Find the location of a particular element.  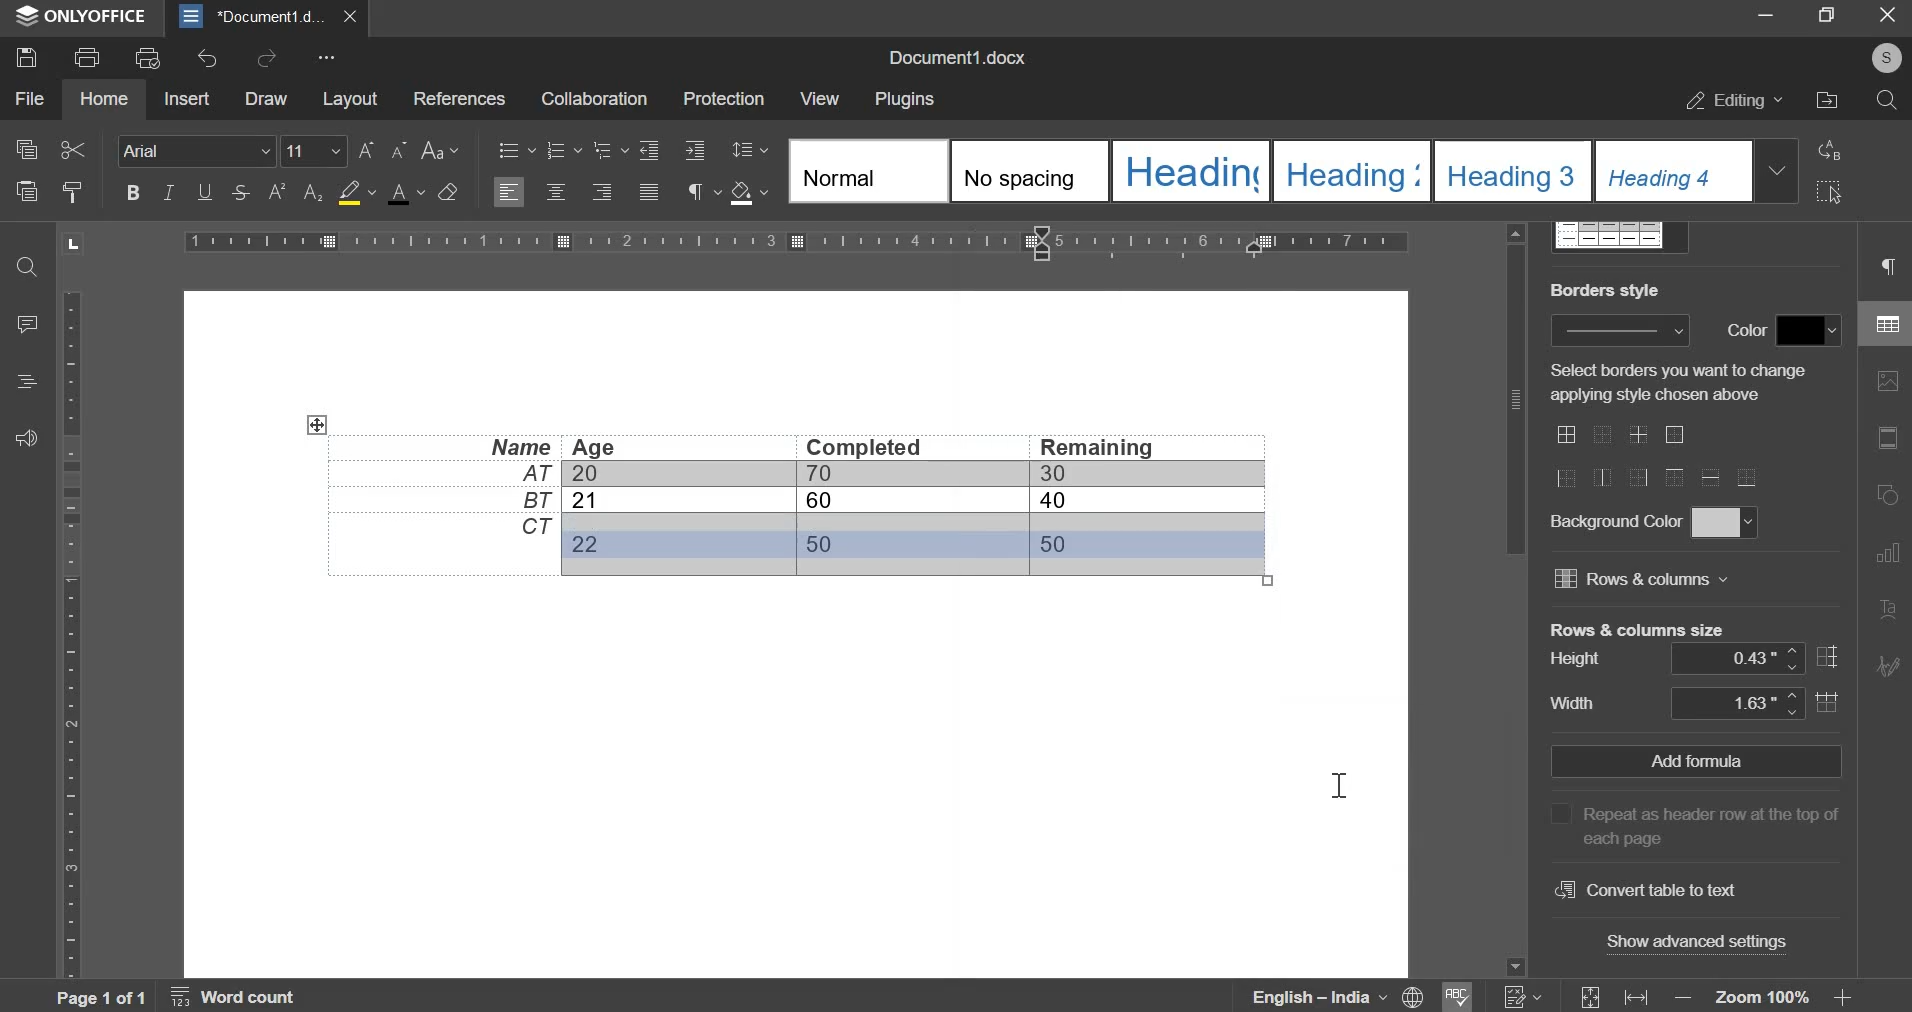

multilevel list is located at coordinates (608, 150).